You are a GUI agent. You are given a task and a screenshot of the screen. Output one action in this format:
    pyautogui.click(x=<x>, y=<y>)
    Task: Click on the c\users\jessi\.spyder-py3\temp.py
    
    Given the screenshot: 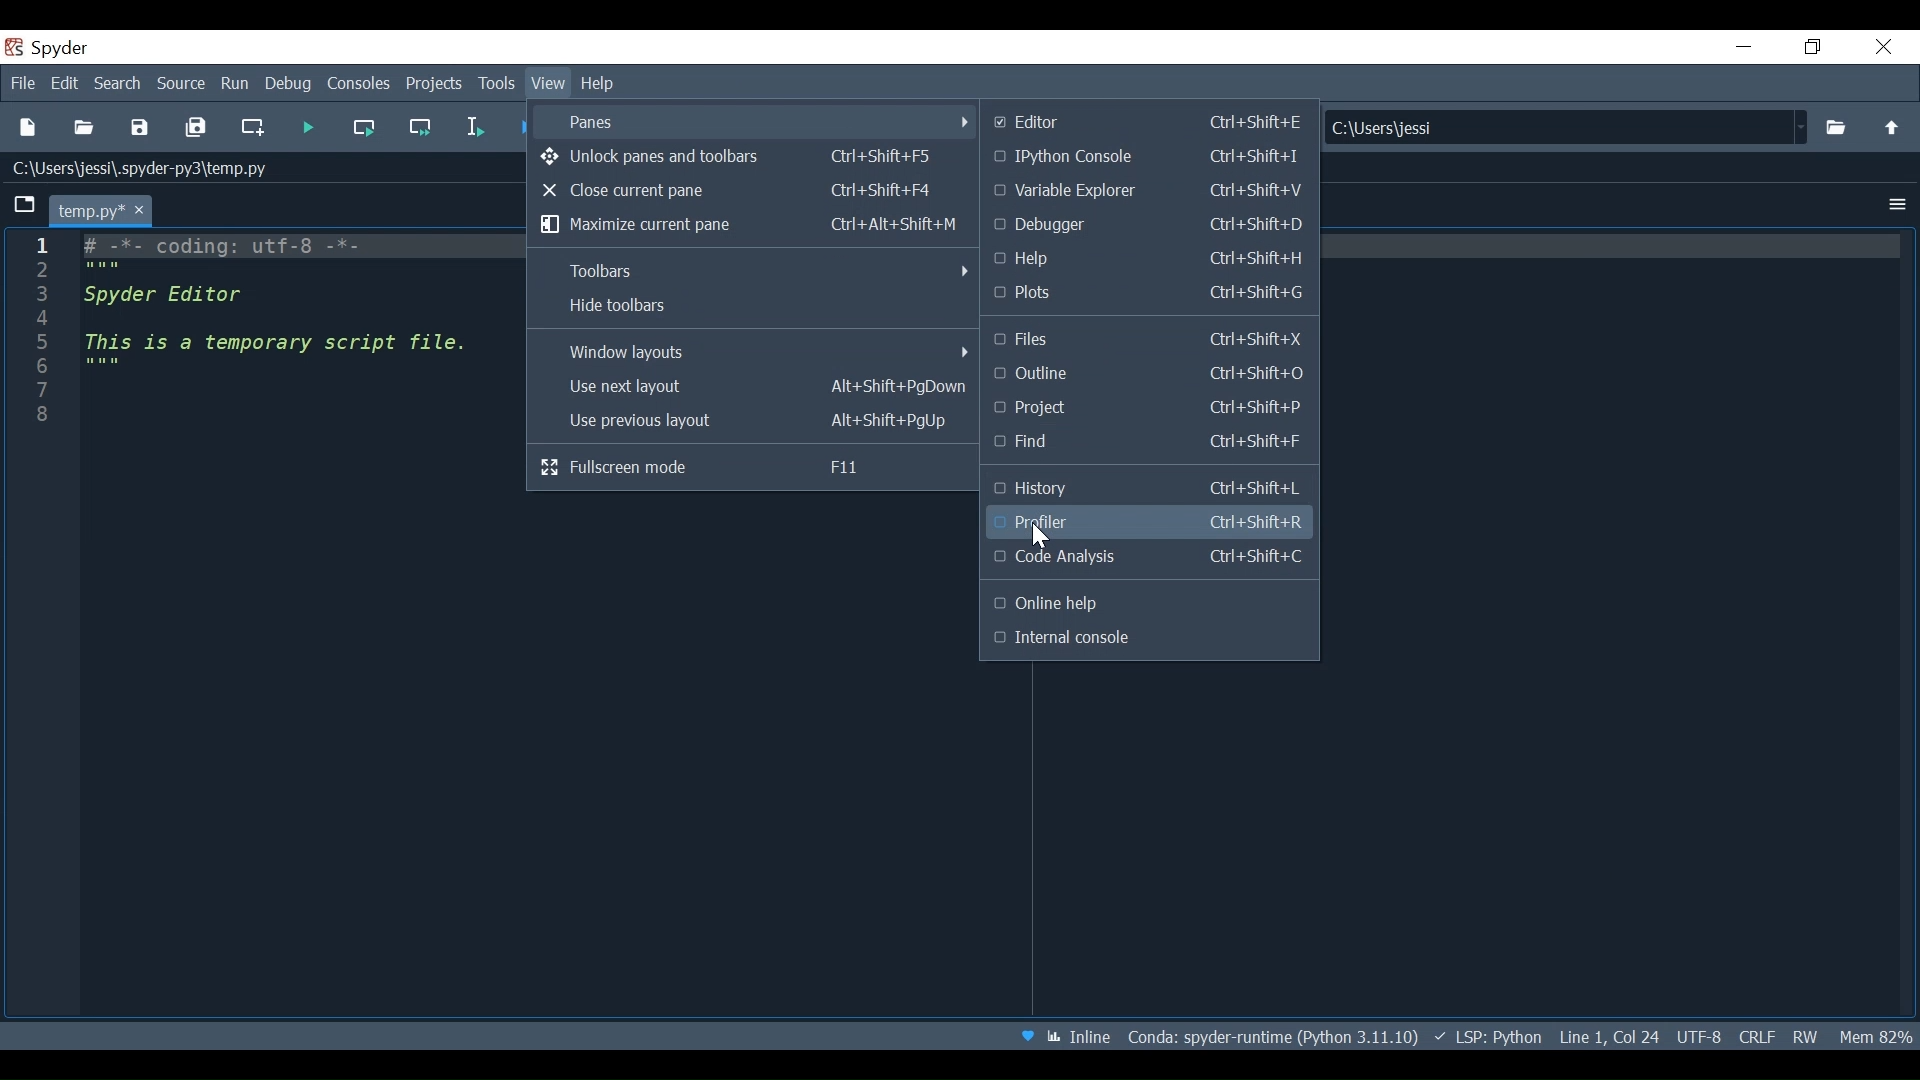 What is the action you would take?
    pyautogui.click(x=147, y=170)
    